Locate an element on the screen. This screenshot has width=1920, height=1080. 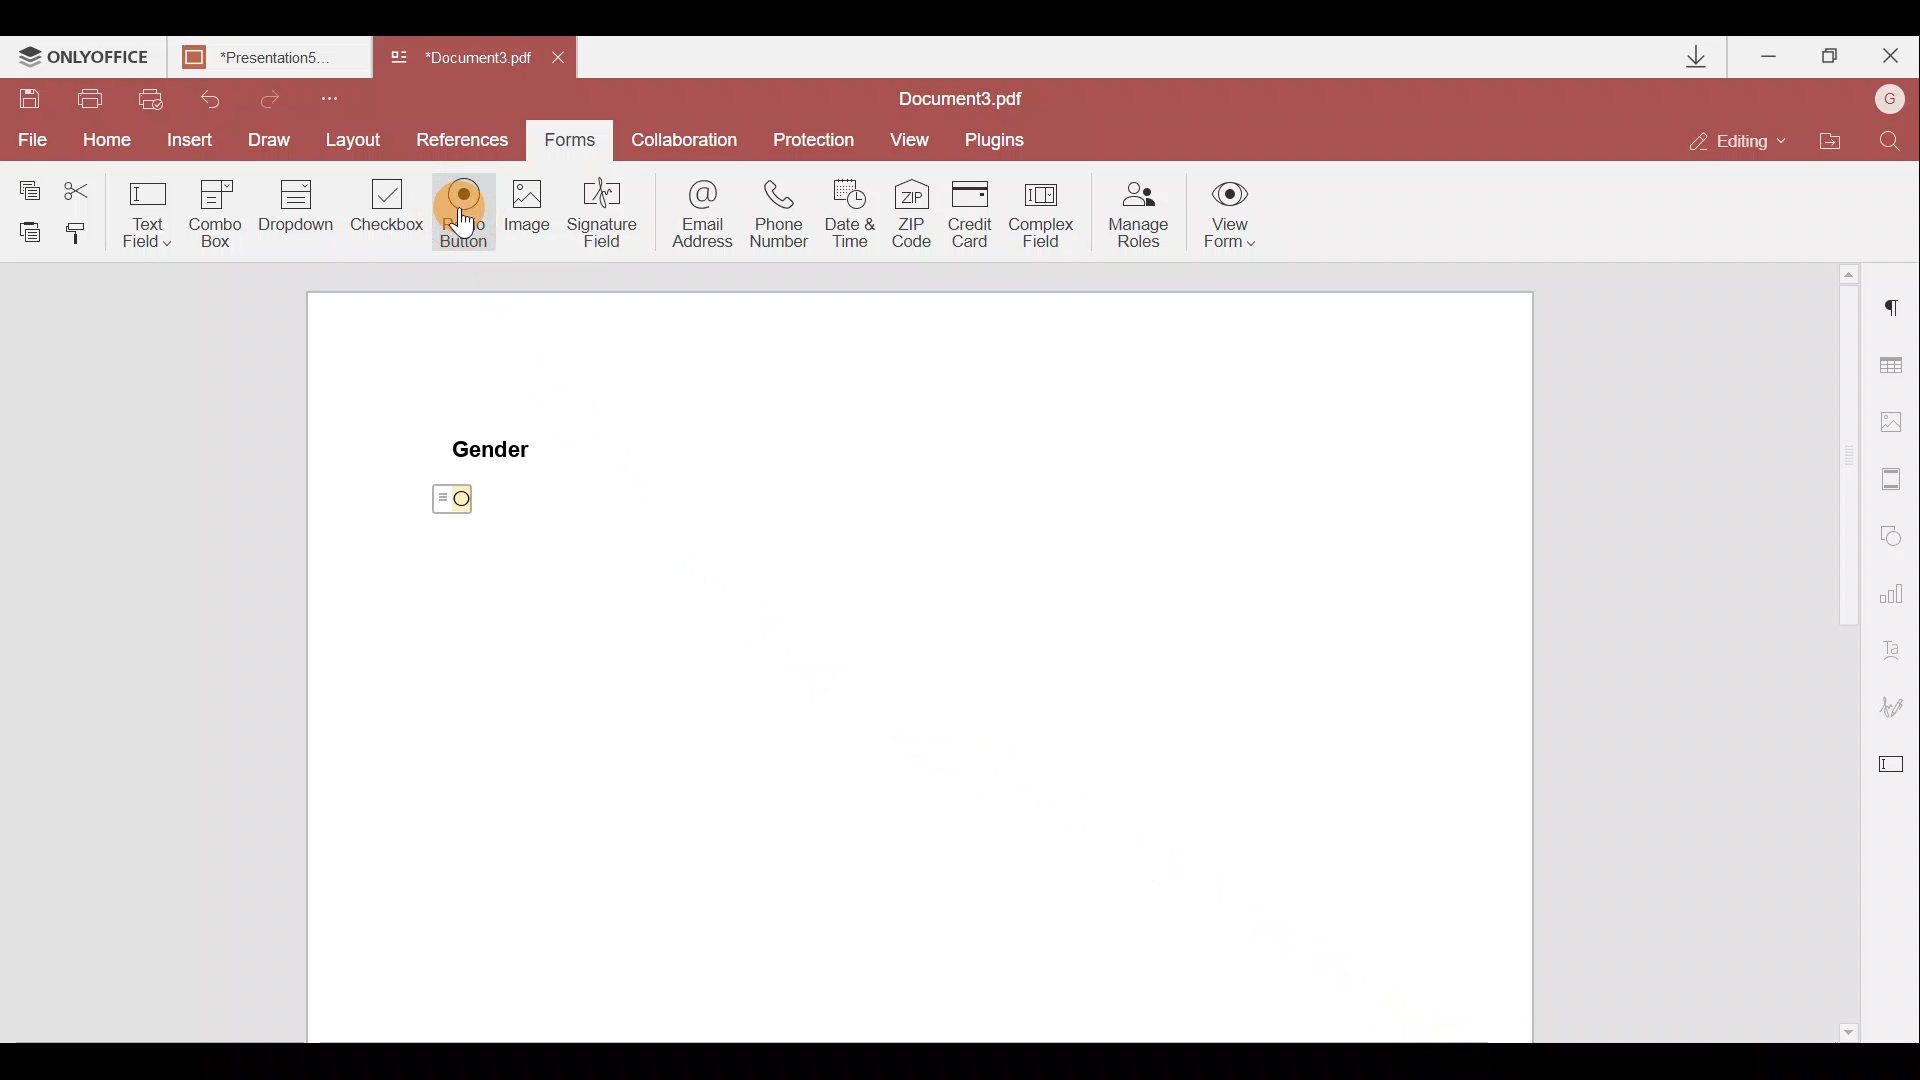
Plugins is located at coordinates (1002, 136).